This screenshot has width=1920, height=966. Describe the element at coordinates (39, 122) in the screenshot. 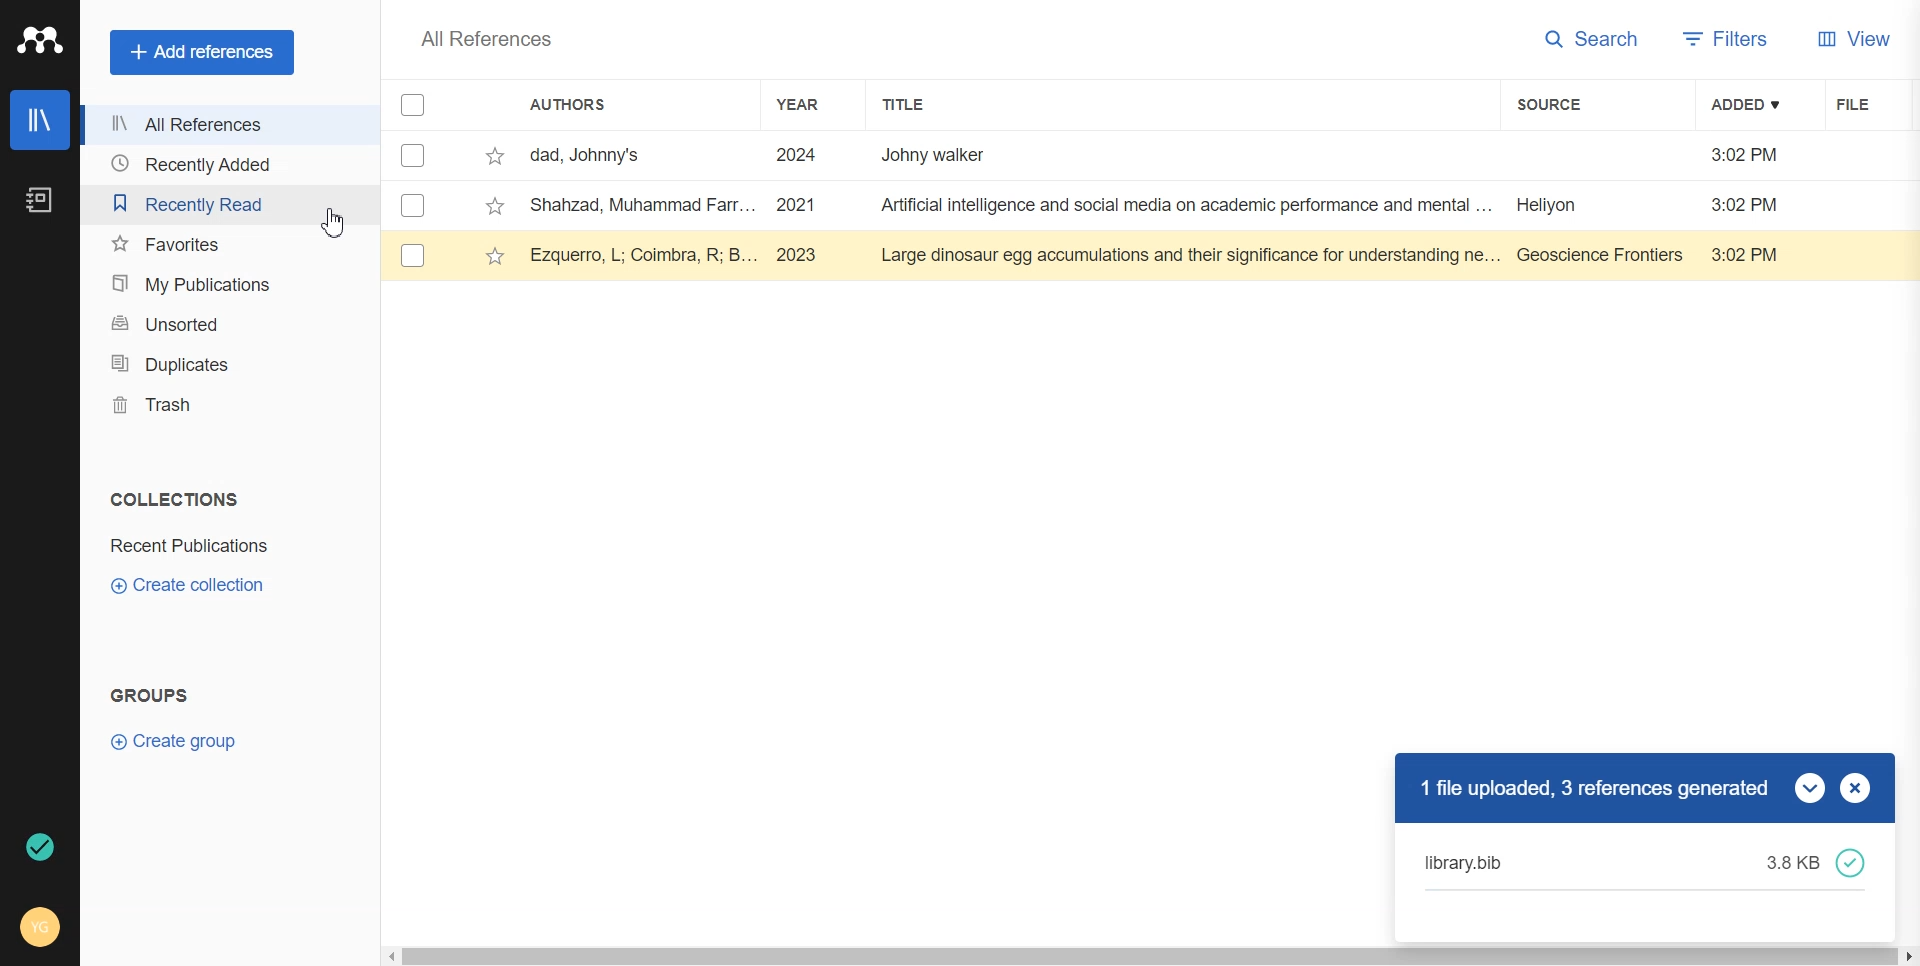

I see `Library` at that location.